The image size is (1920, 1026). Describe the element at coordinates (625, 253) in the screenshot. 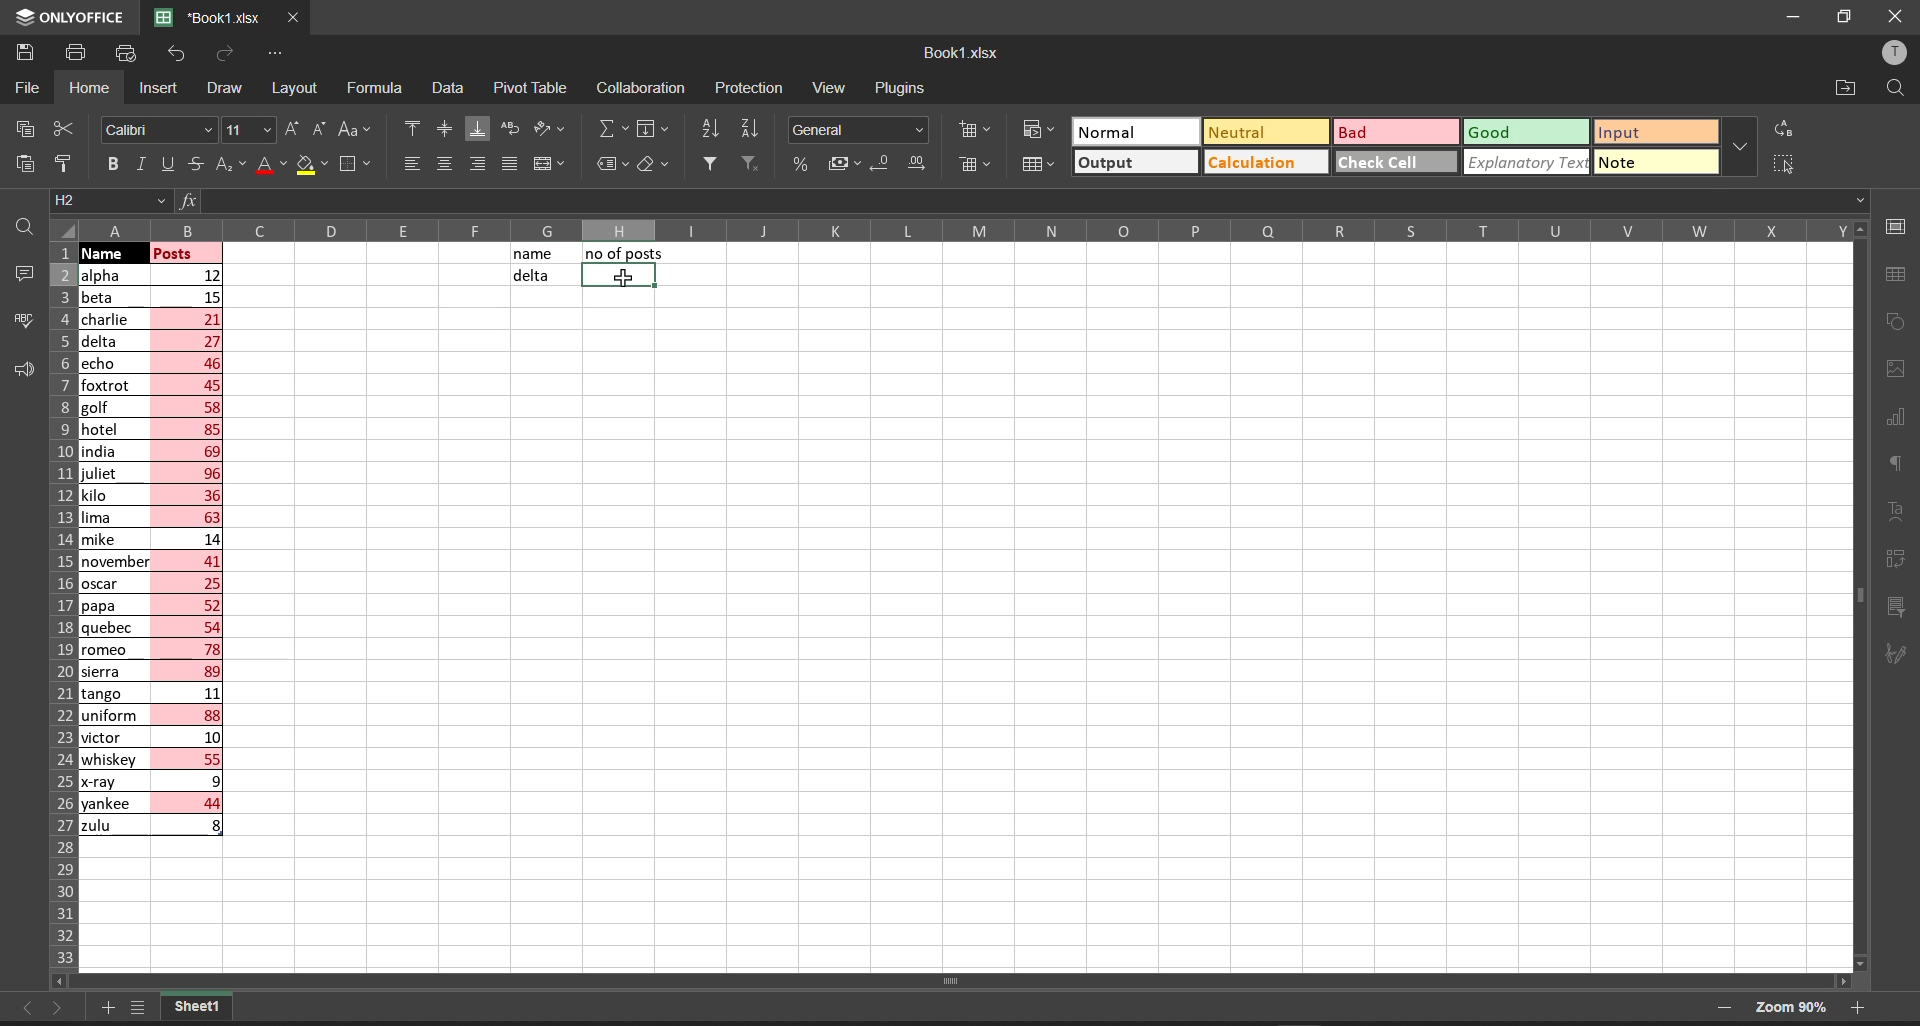

I see `no of posts` at that location.